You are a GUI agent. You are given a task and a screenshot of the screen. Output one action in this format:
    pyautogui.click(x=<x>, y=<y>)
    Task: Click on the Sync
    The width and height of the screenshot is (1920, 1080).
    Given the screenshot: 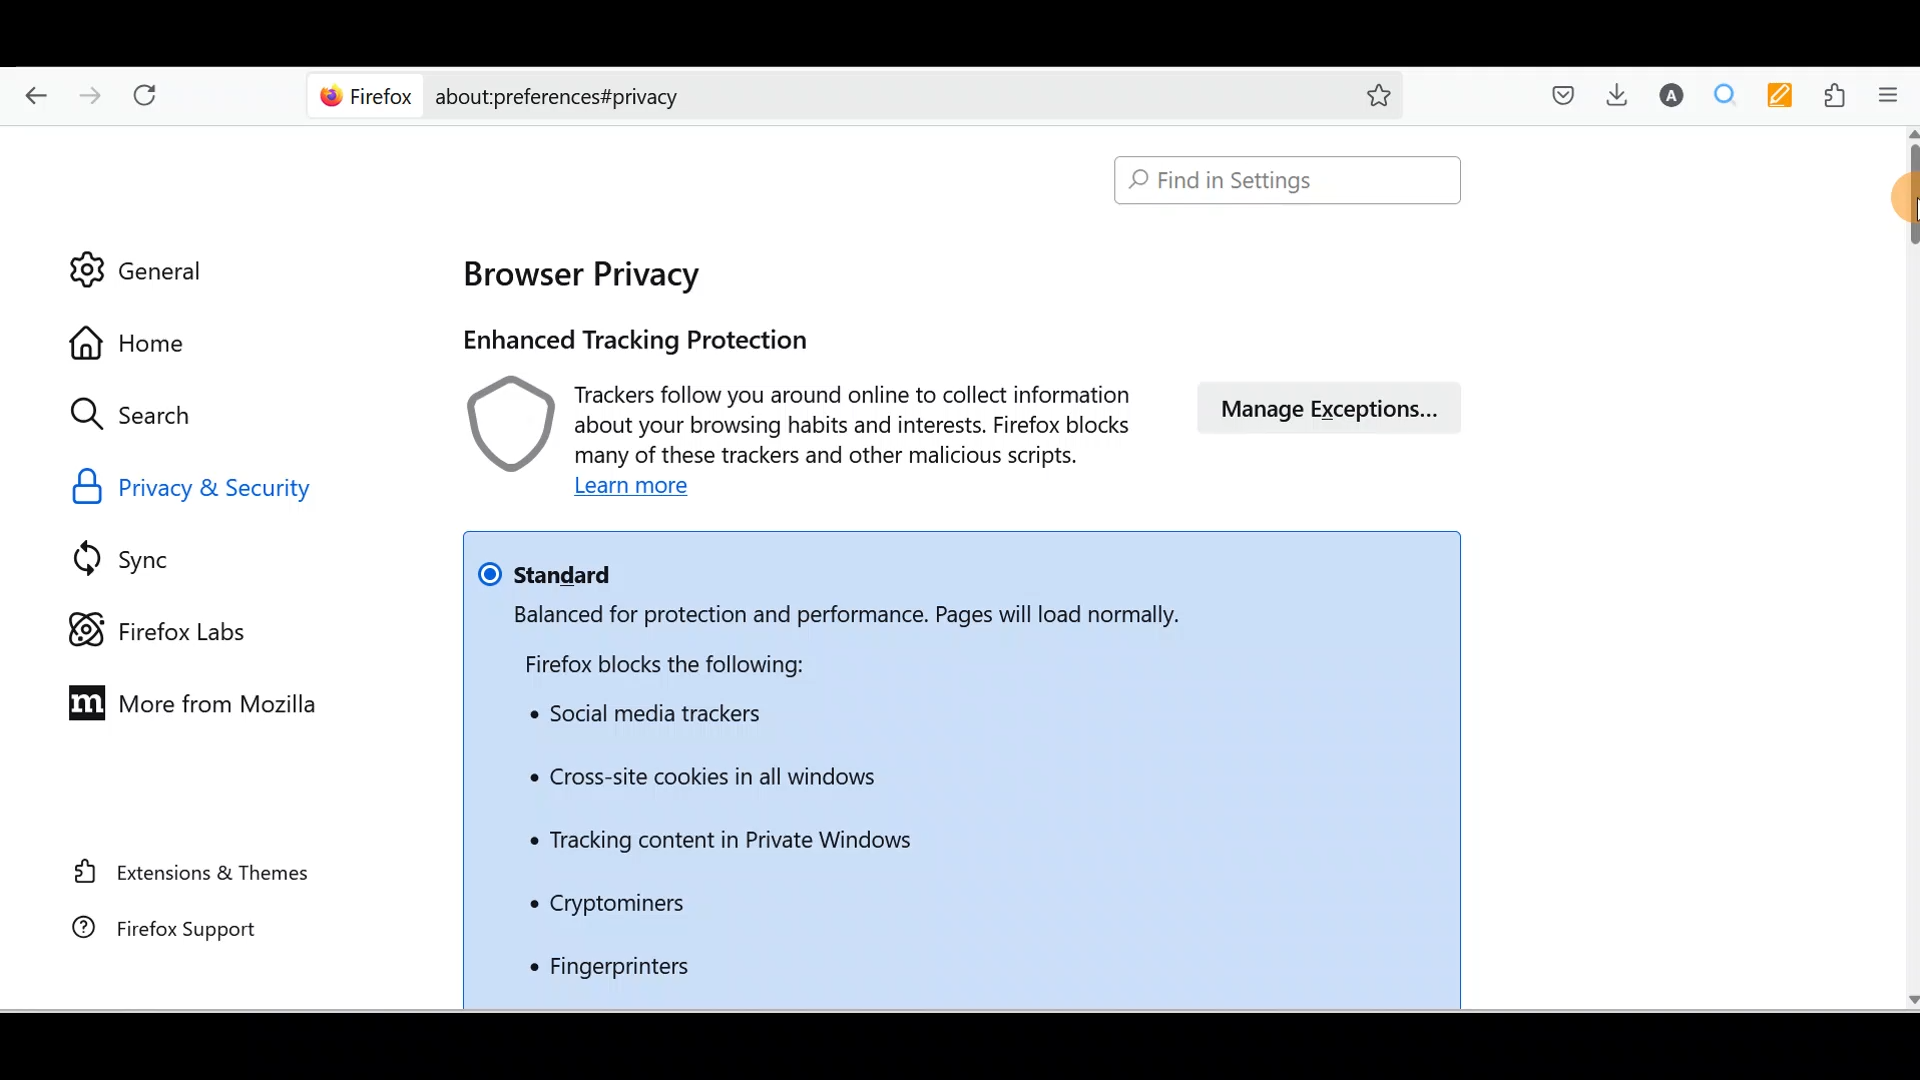 What is the action you would take?
    pyautogui.click(x=148, y=556)
    